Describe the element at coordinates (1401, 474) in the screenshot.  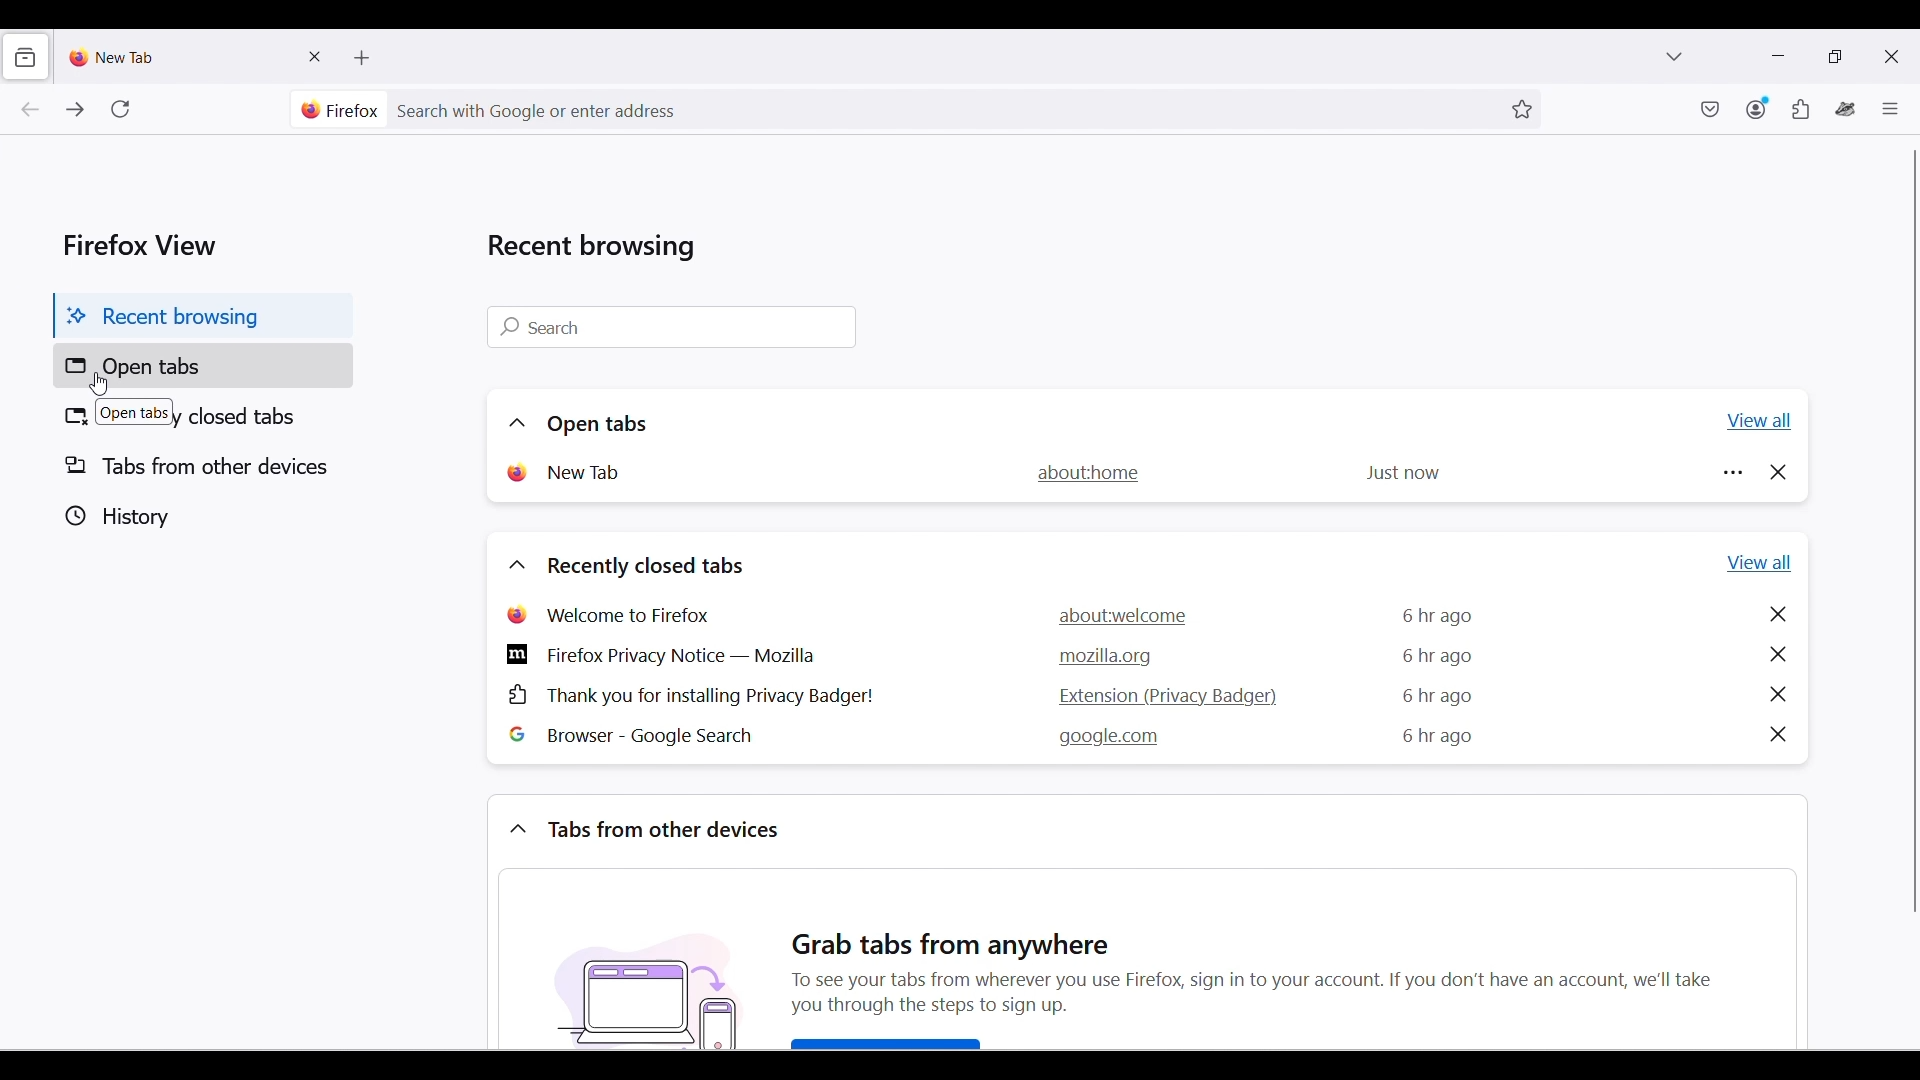
I see `Last used time of New Tab` at that location.